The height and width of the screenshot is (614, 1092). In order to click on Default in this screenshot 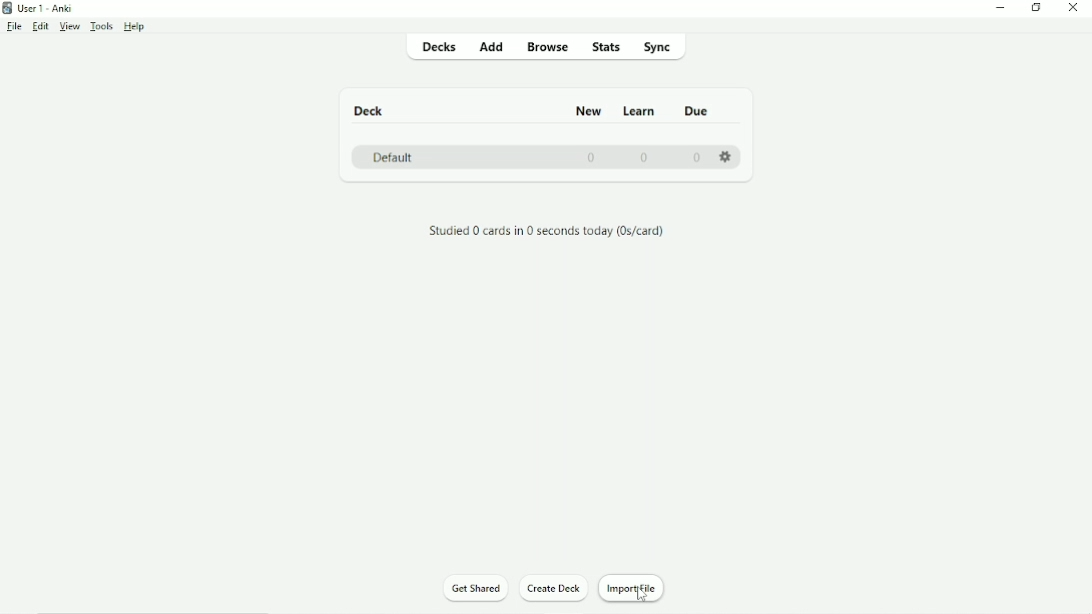, I will do `click(391, 158)`.